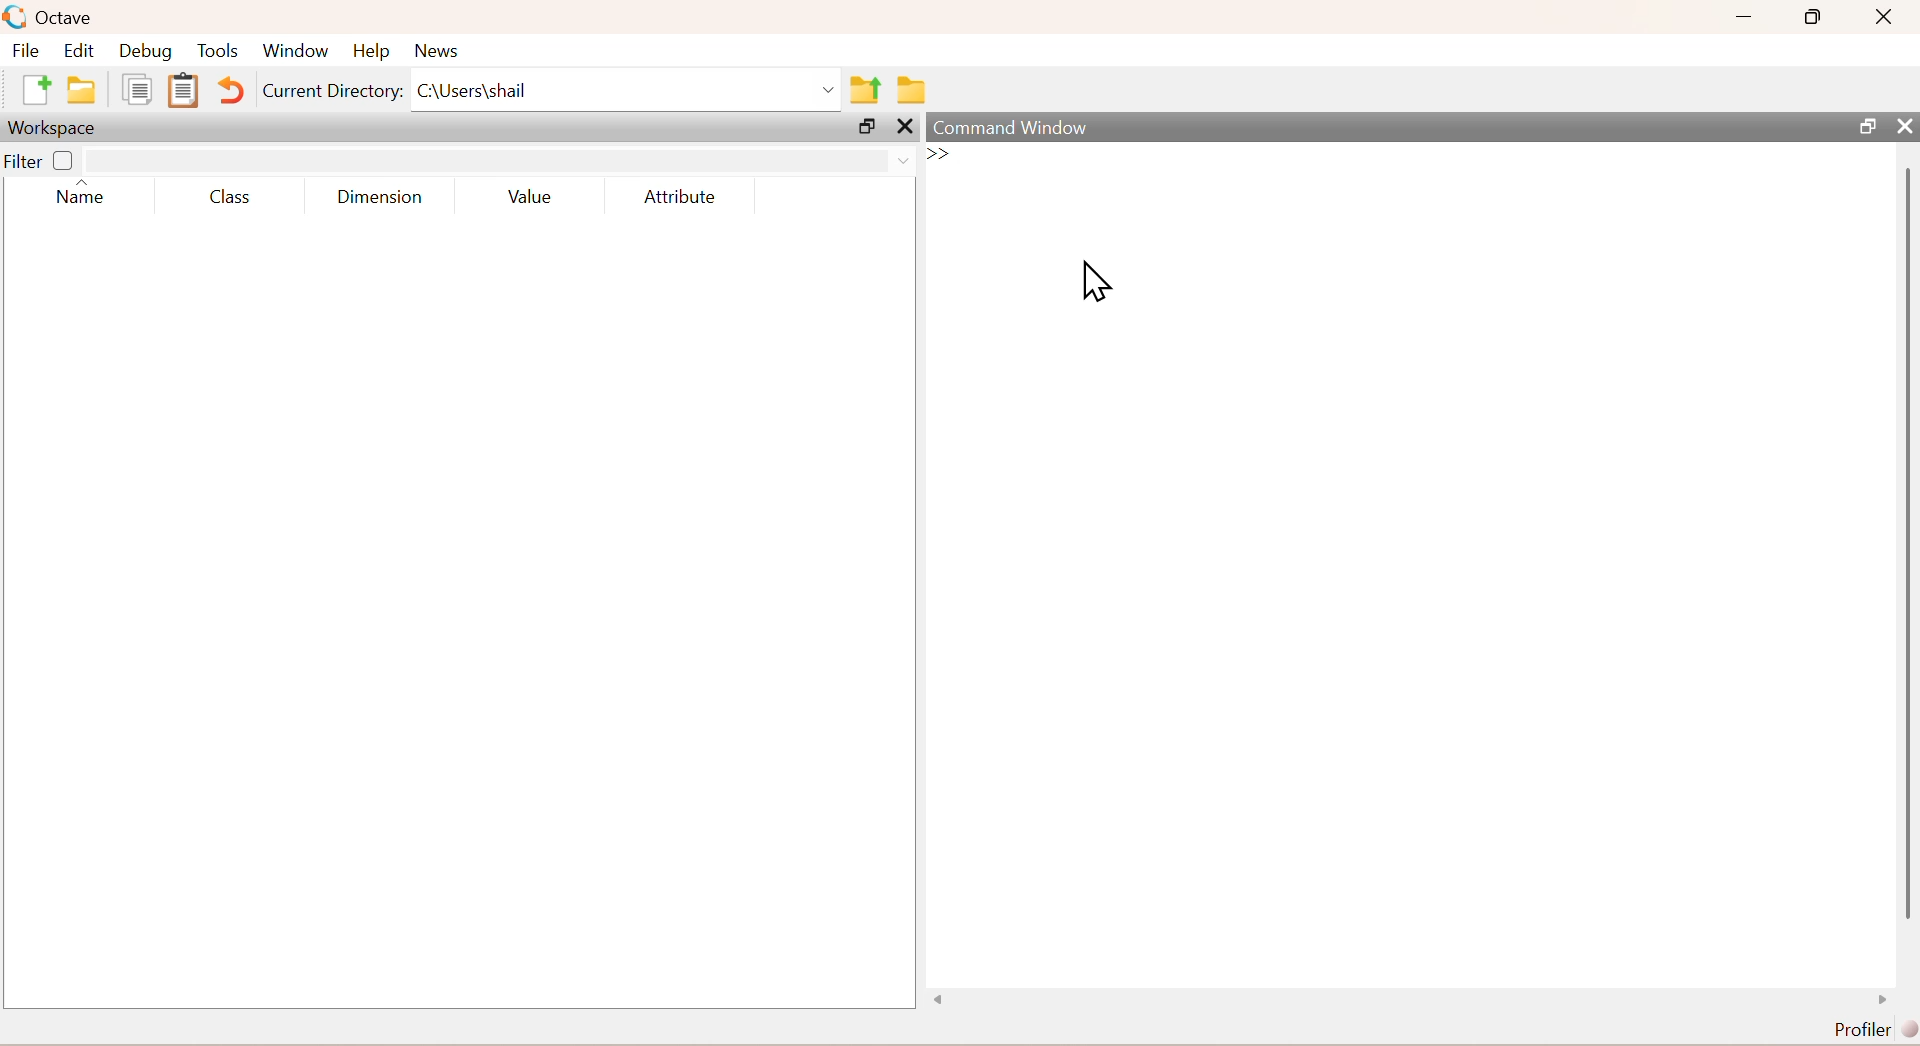  Describe the element at coordinates (17, 17) in the screenshot. I see `logo` at that location.